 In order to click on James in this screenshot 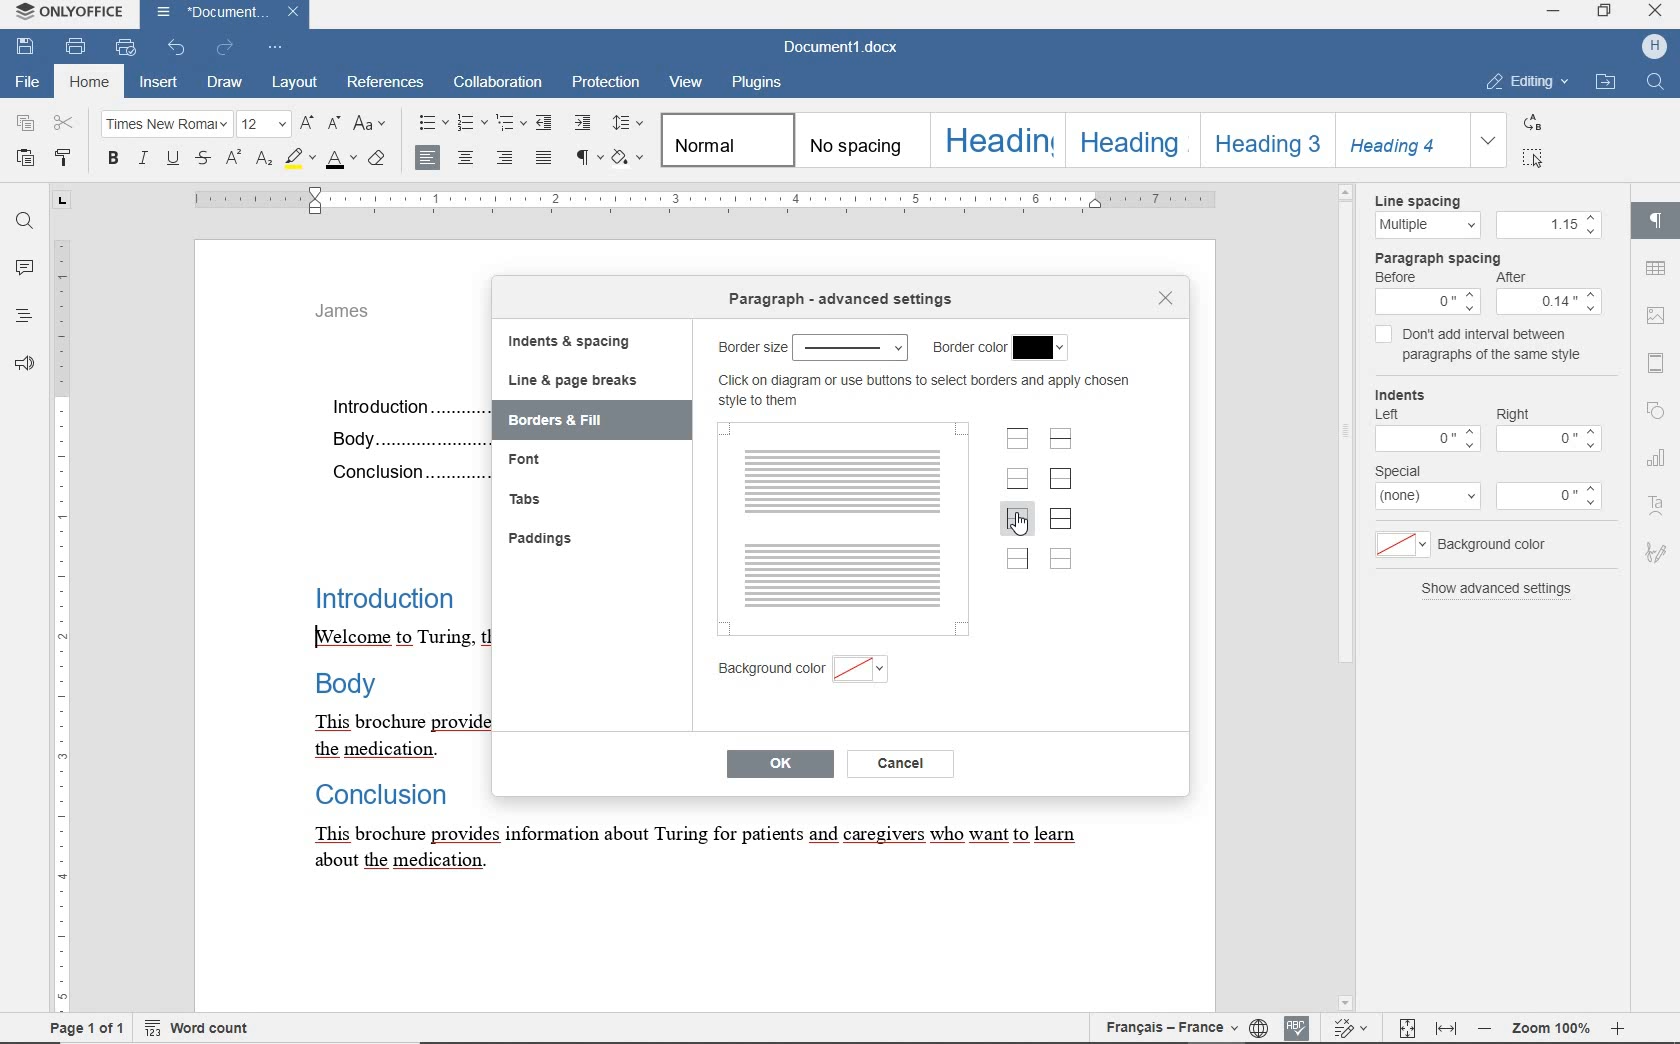, I will do `click(357, 316)`.